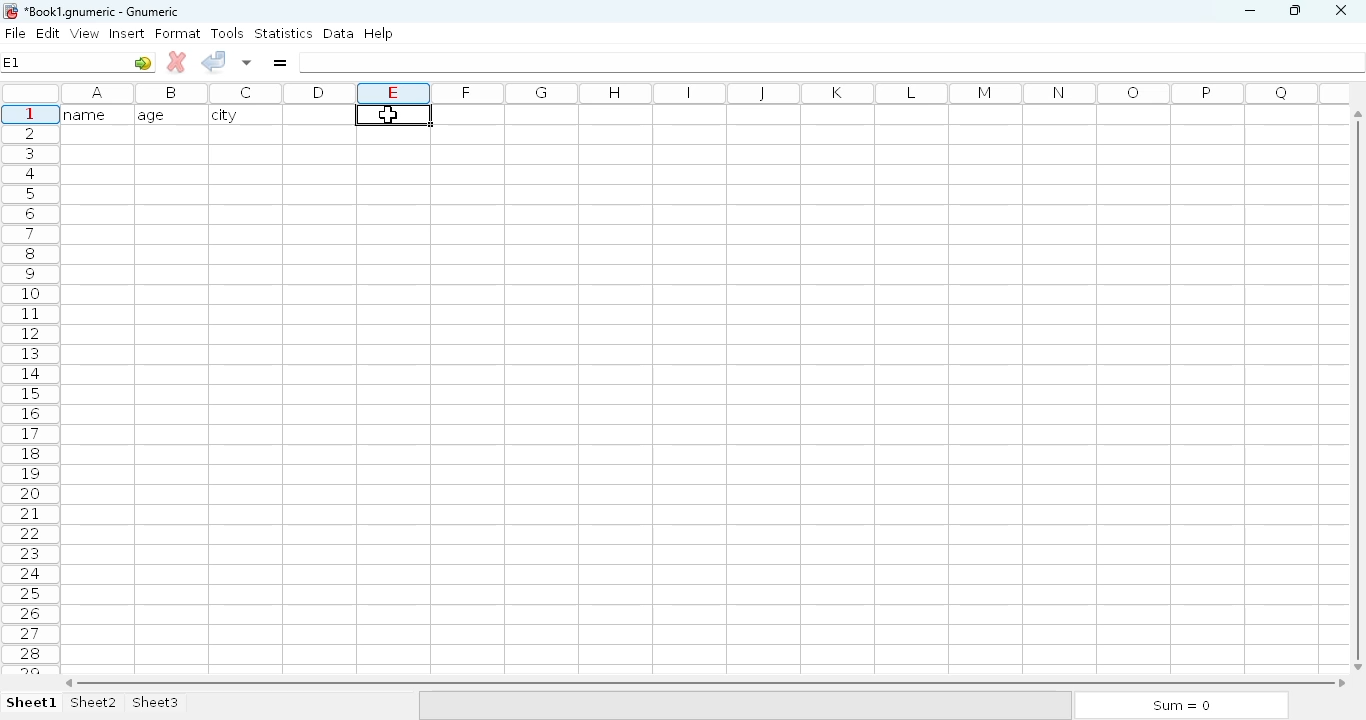  I want to click on maximize, so click(1294, 9).